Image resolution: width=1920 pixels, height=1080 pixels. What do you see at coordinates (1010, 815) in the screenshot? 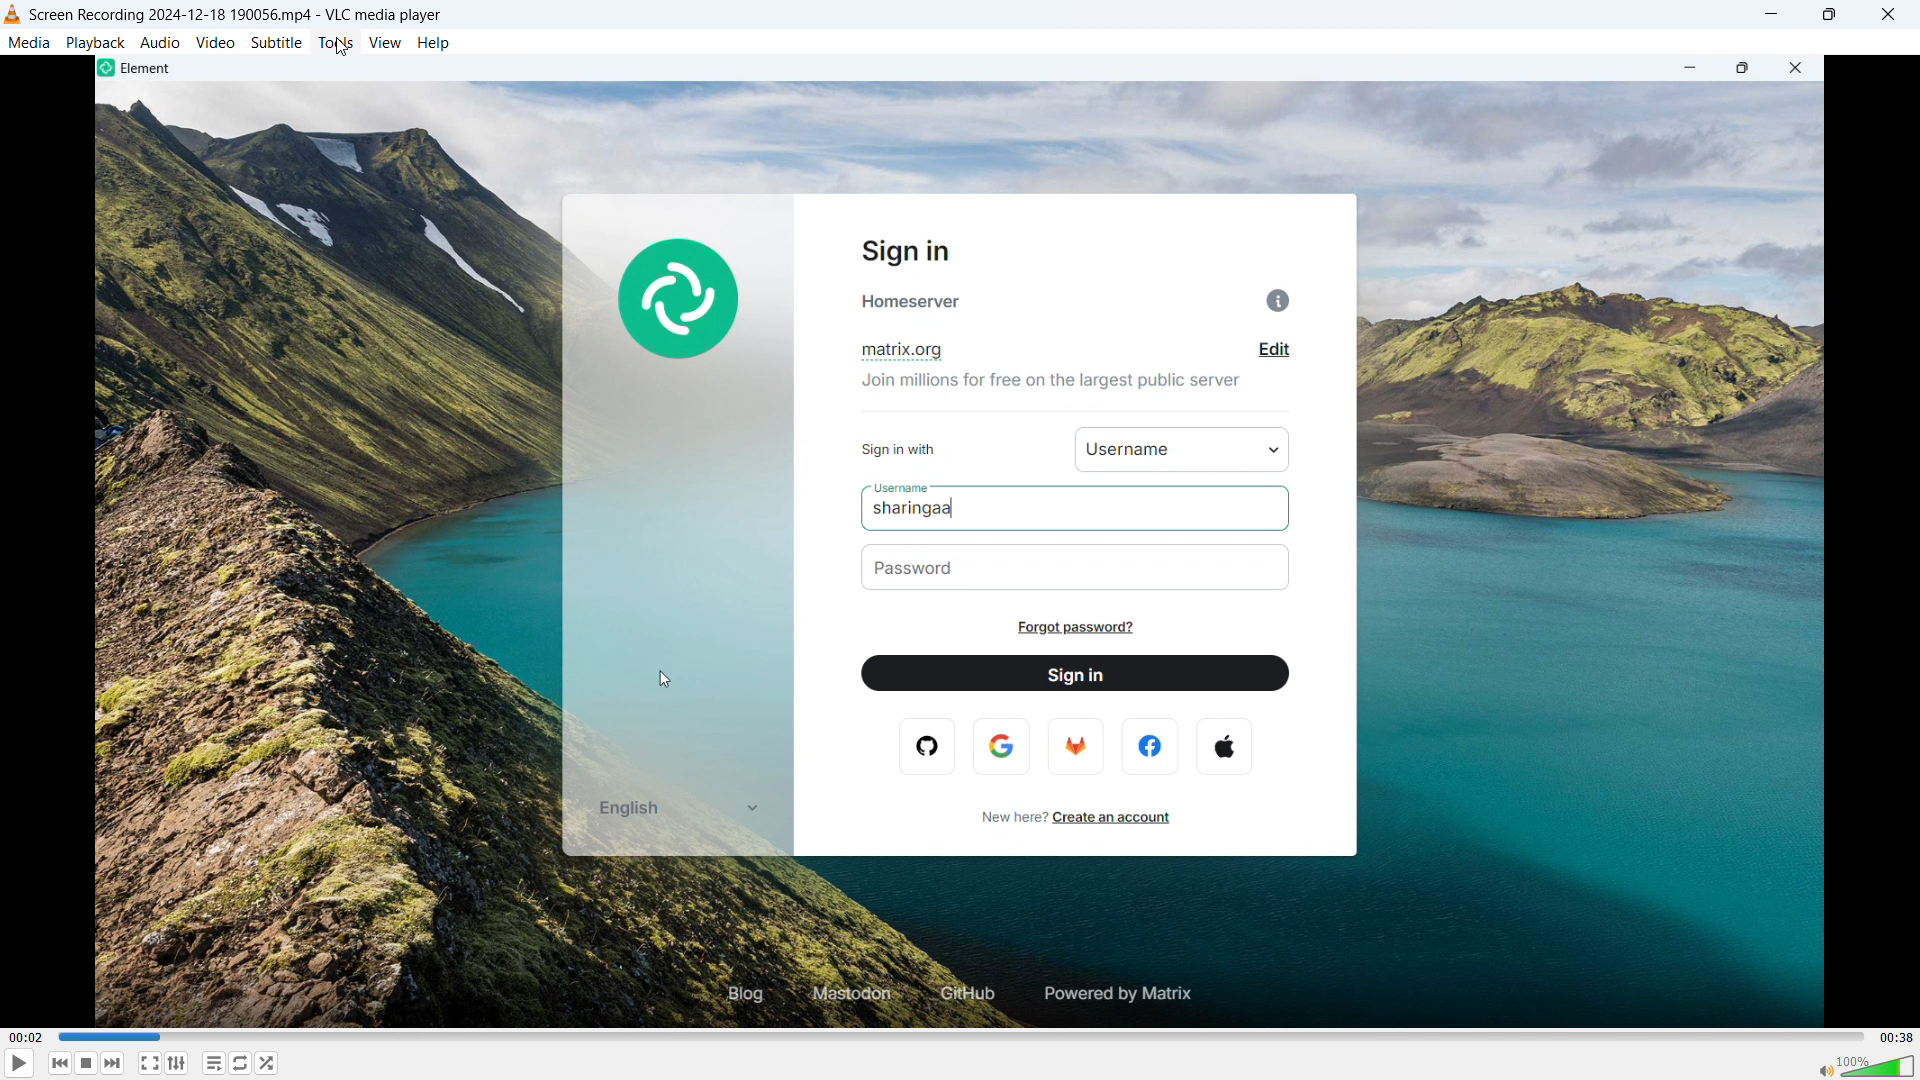
I see `new here?` at bounding box center [1010, 815].